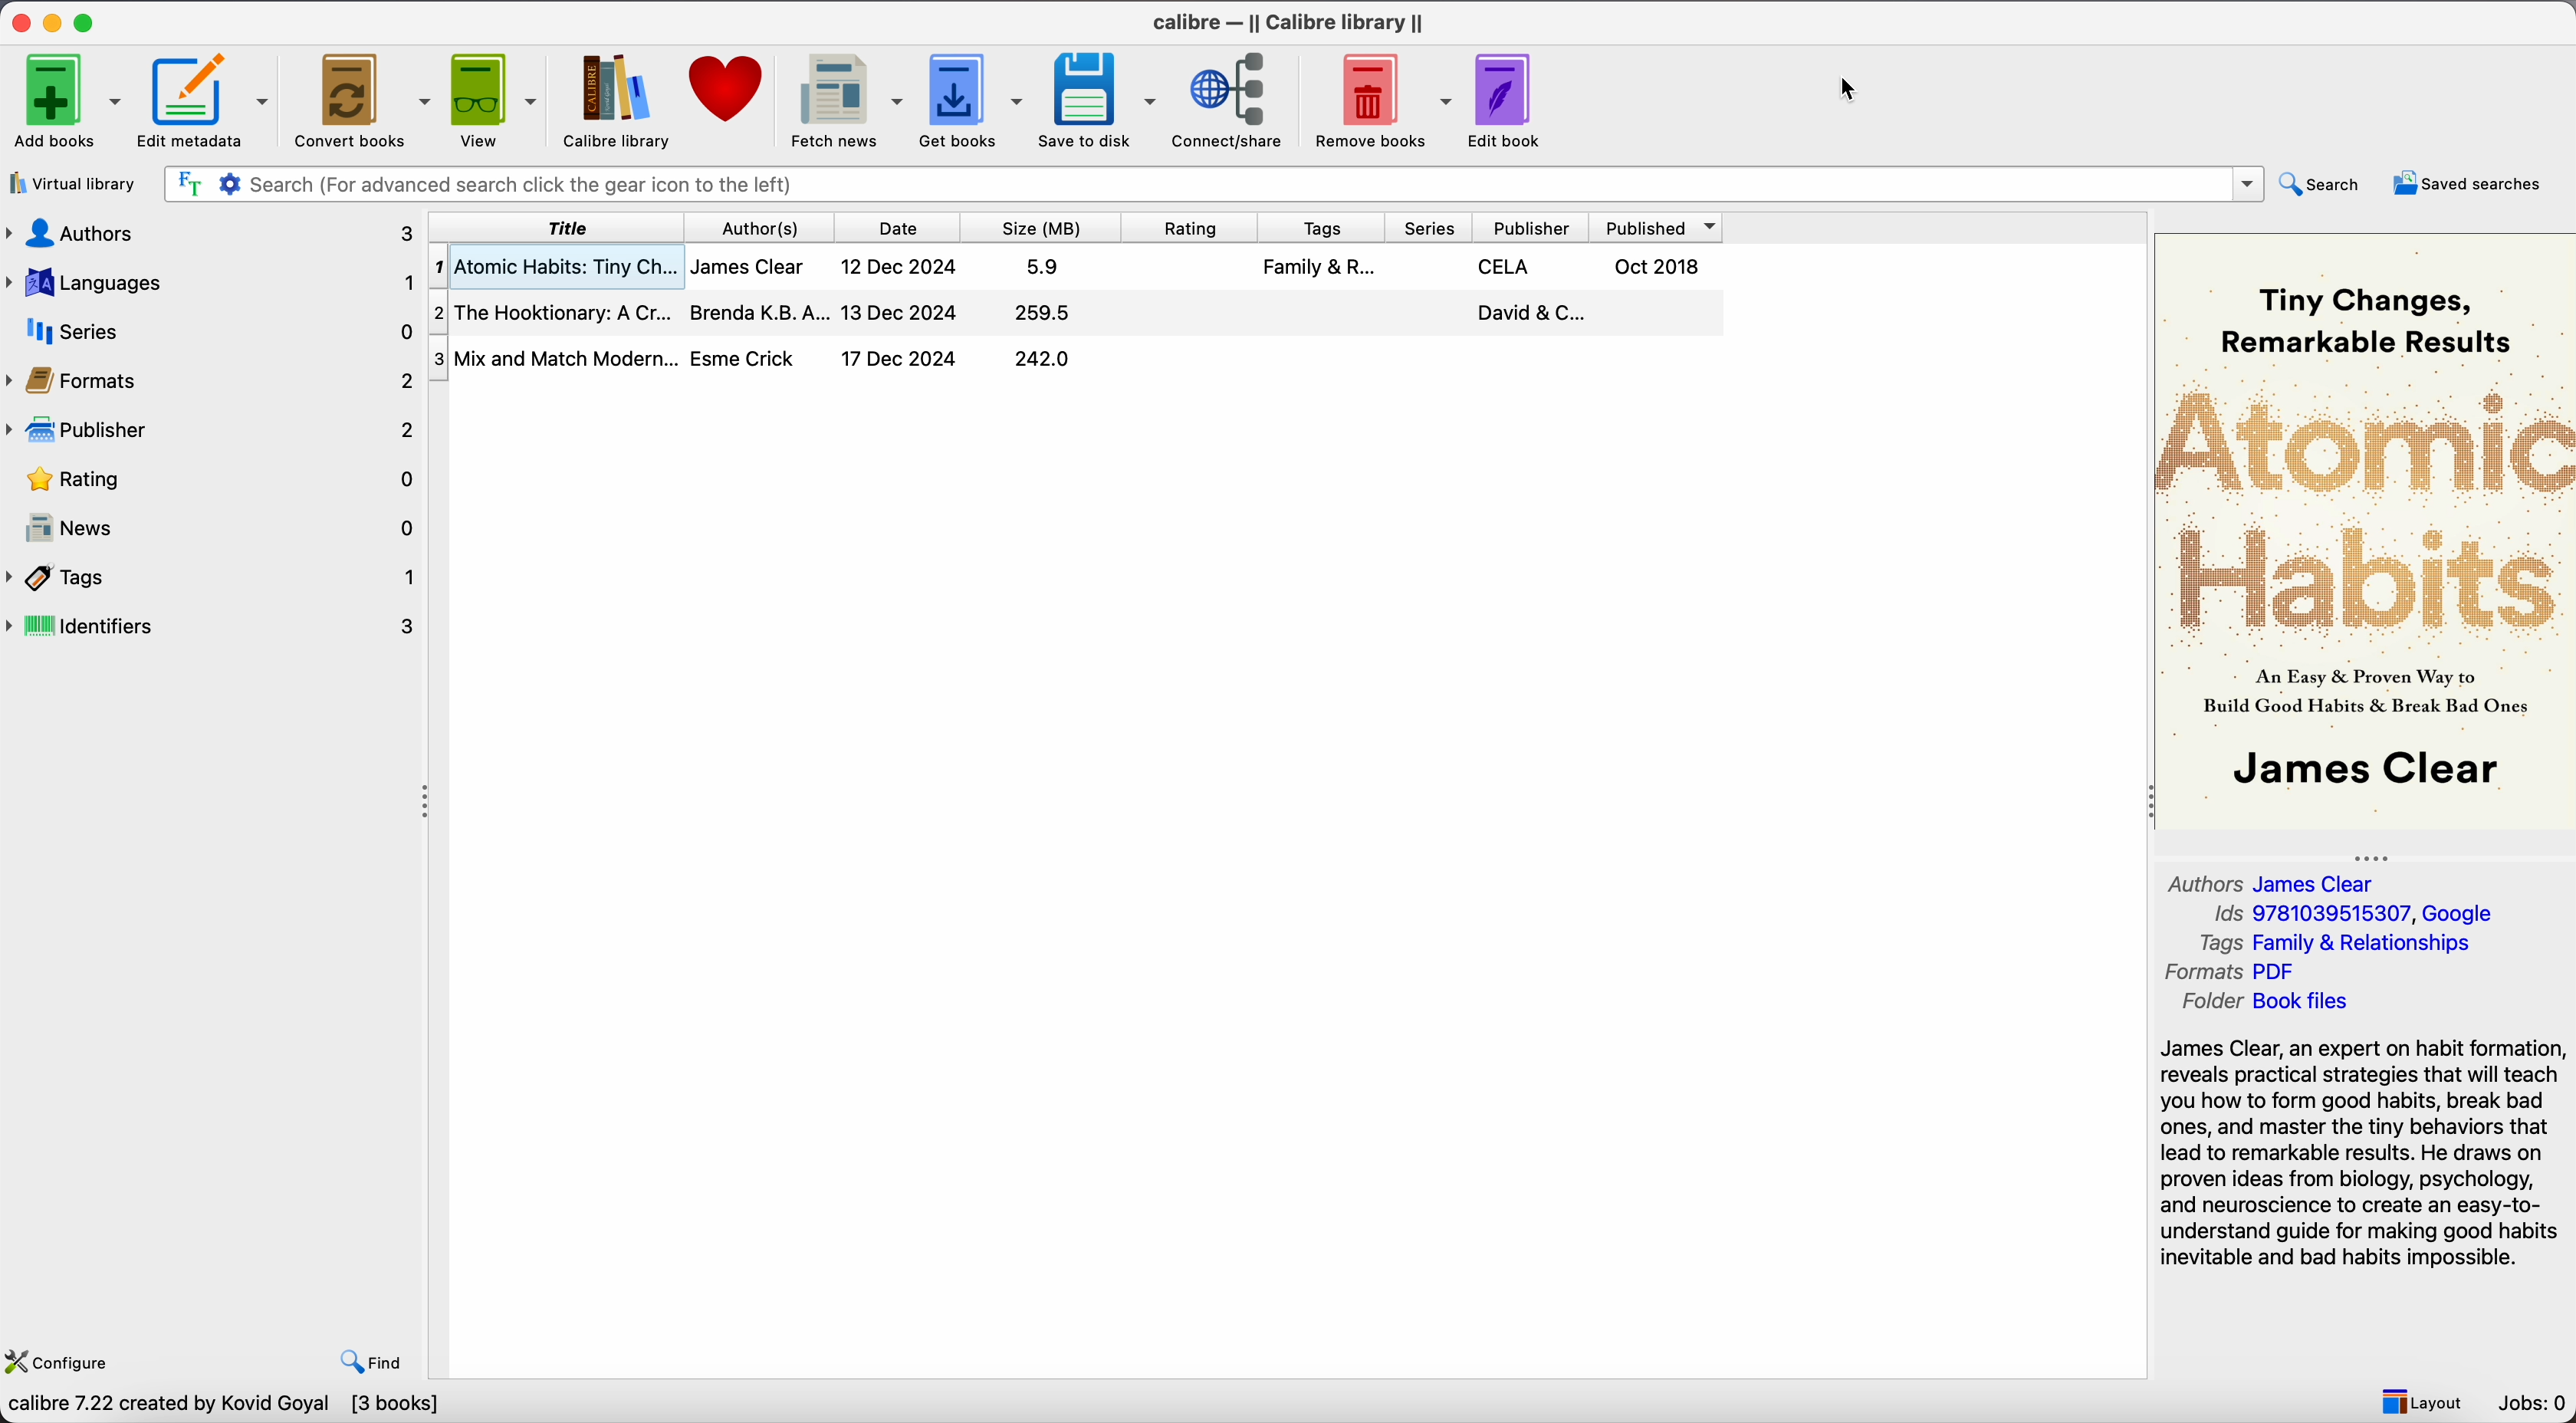 The height and width of the screenshot is (1423, 2576). I want to click on 259.5, so click(1043, 314).